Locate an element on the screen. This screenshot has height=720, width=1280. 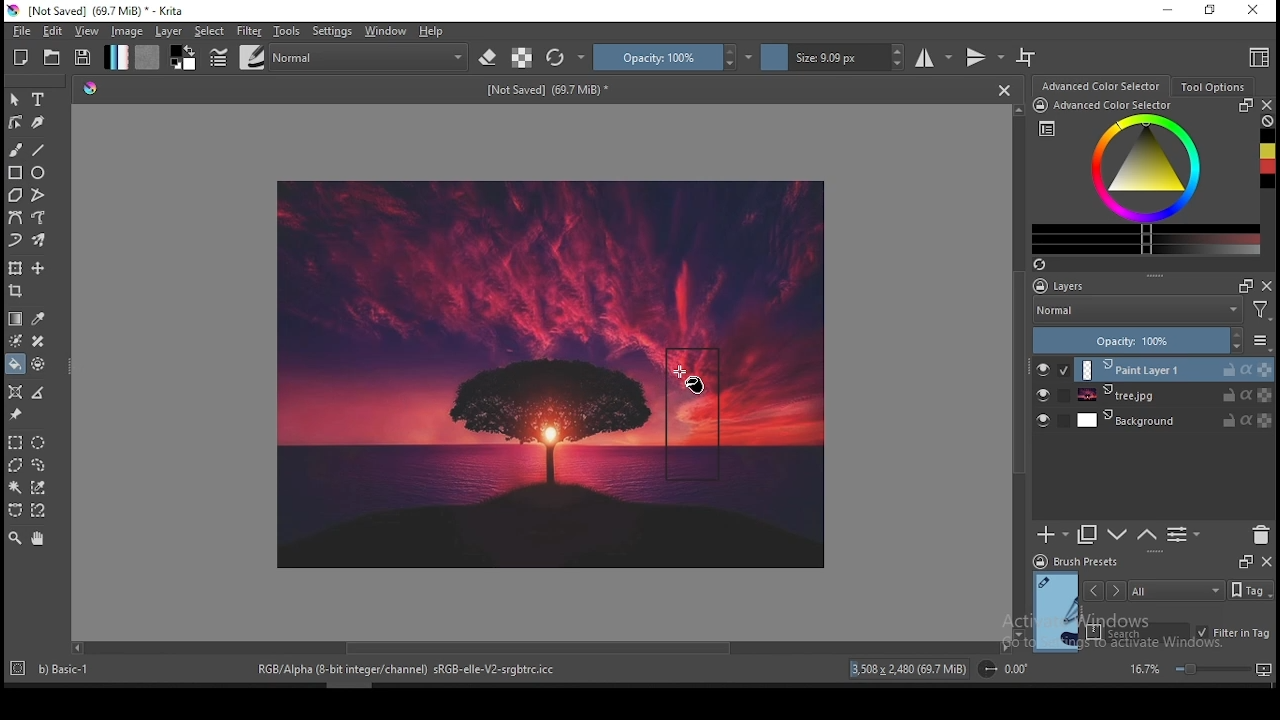
search is located at coordinates (1138, 631).